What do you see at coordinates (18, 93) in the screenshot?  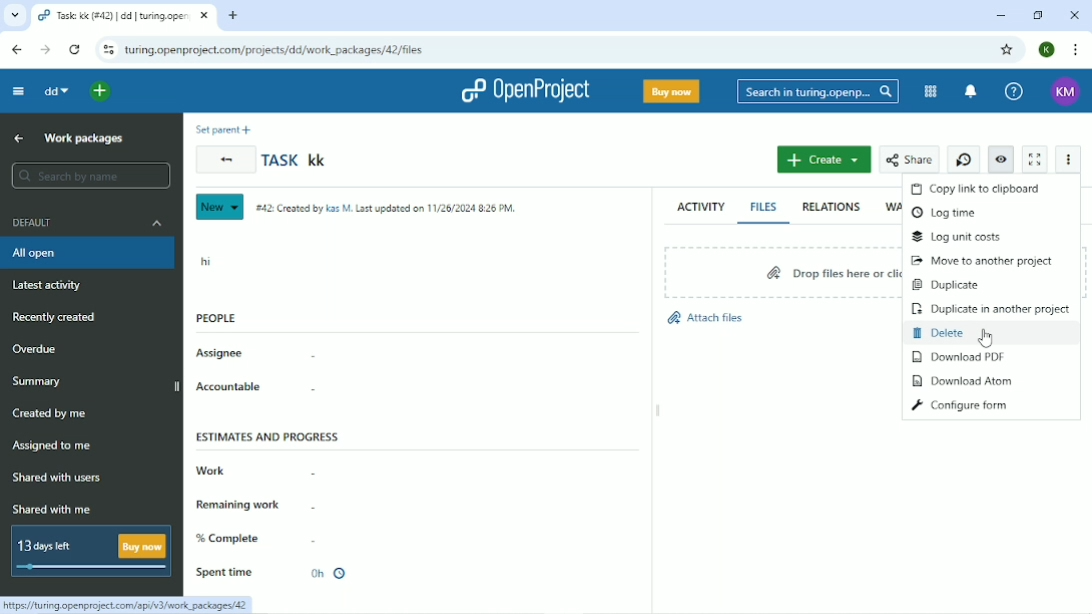 I see `Collapse project menu` at bounding box center [18, 93].